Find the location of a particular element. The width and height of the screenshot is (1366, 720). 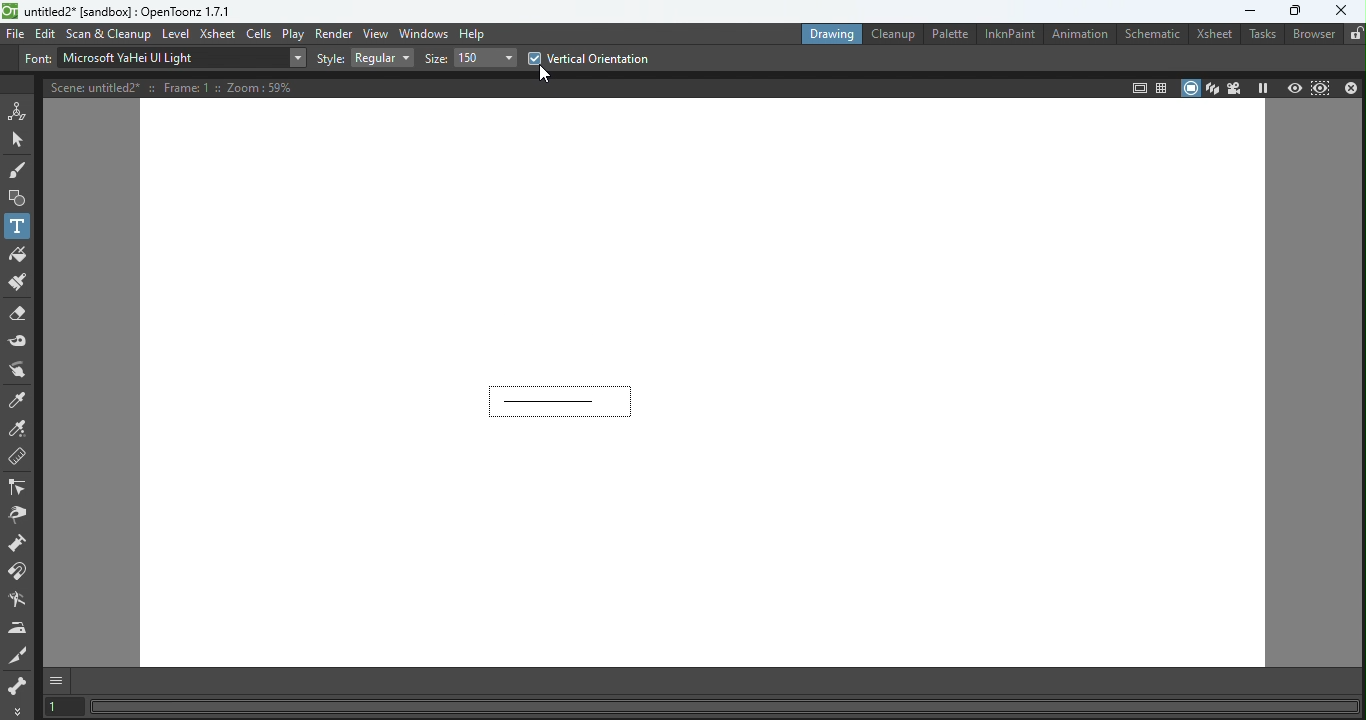

Eraser tool is located at coordinates (20, 311).